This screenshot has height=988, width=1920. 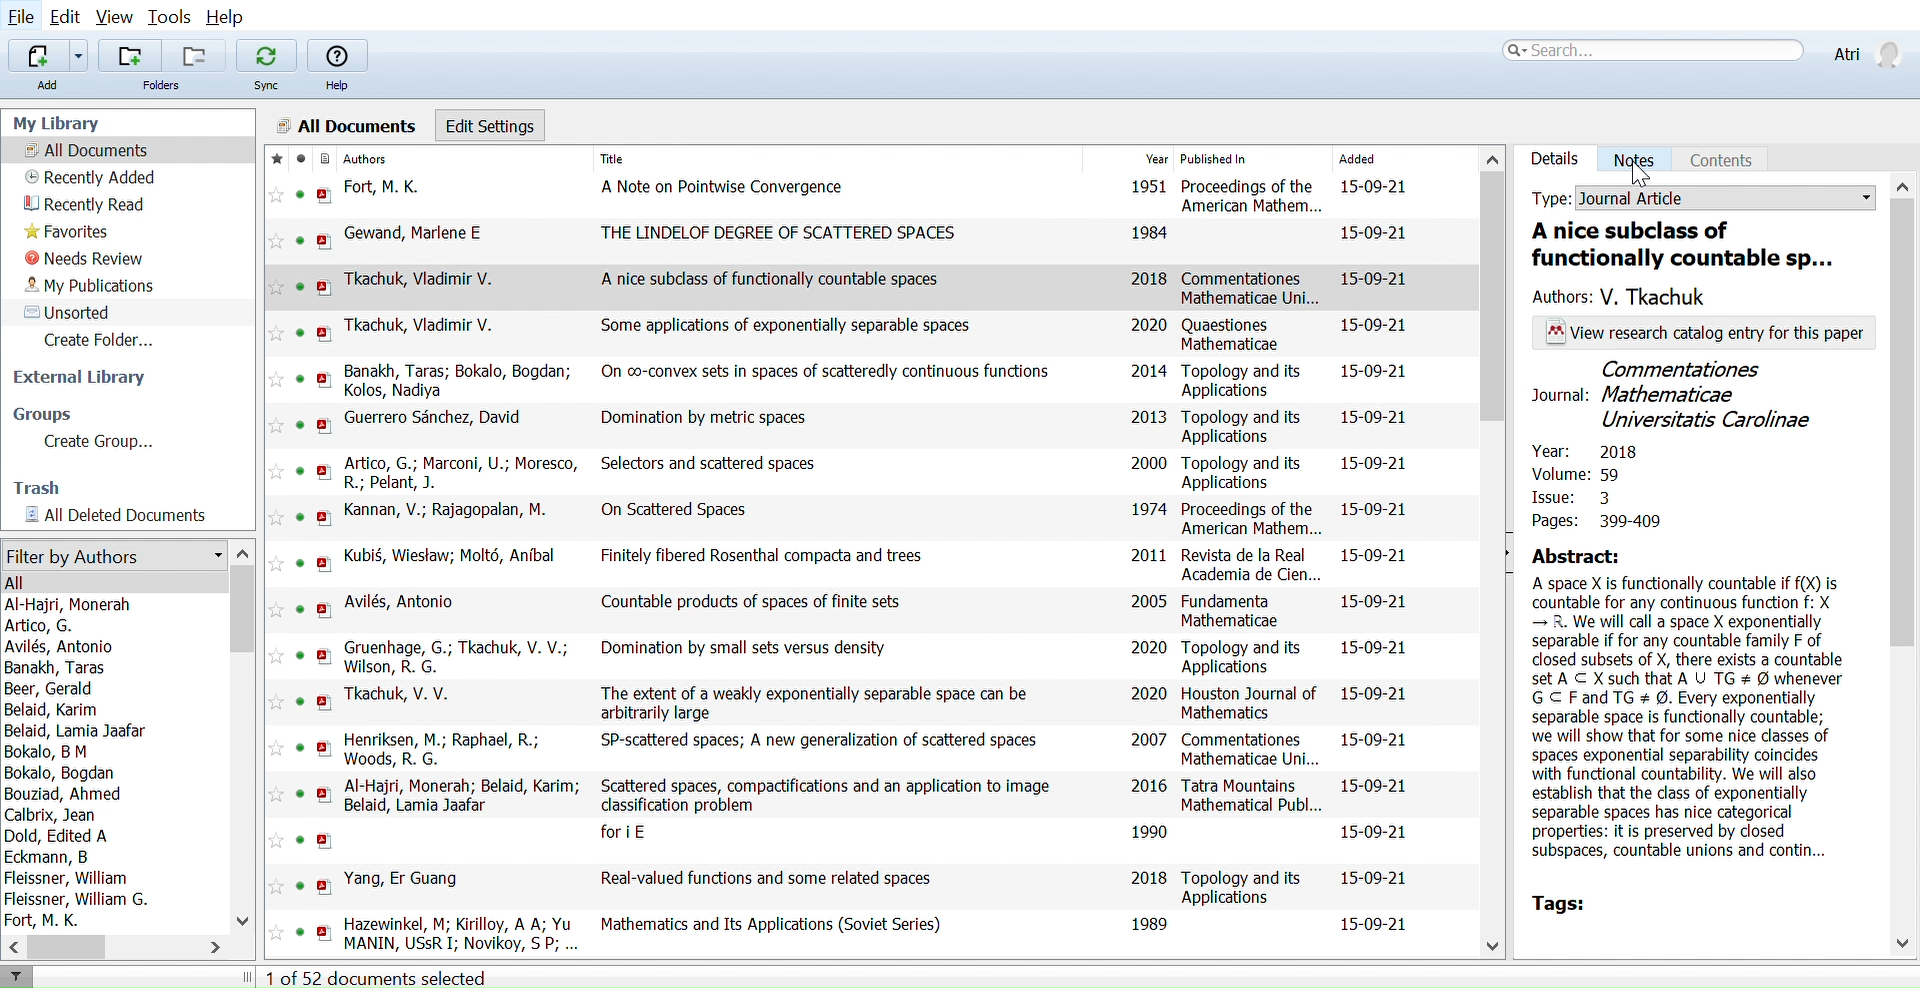 I want to click on open PDF, so click(x=325, y=426).